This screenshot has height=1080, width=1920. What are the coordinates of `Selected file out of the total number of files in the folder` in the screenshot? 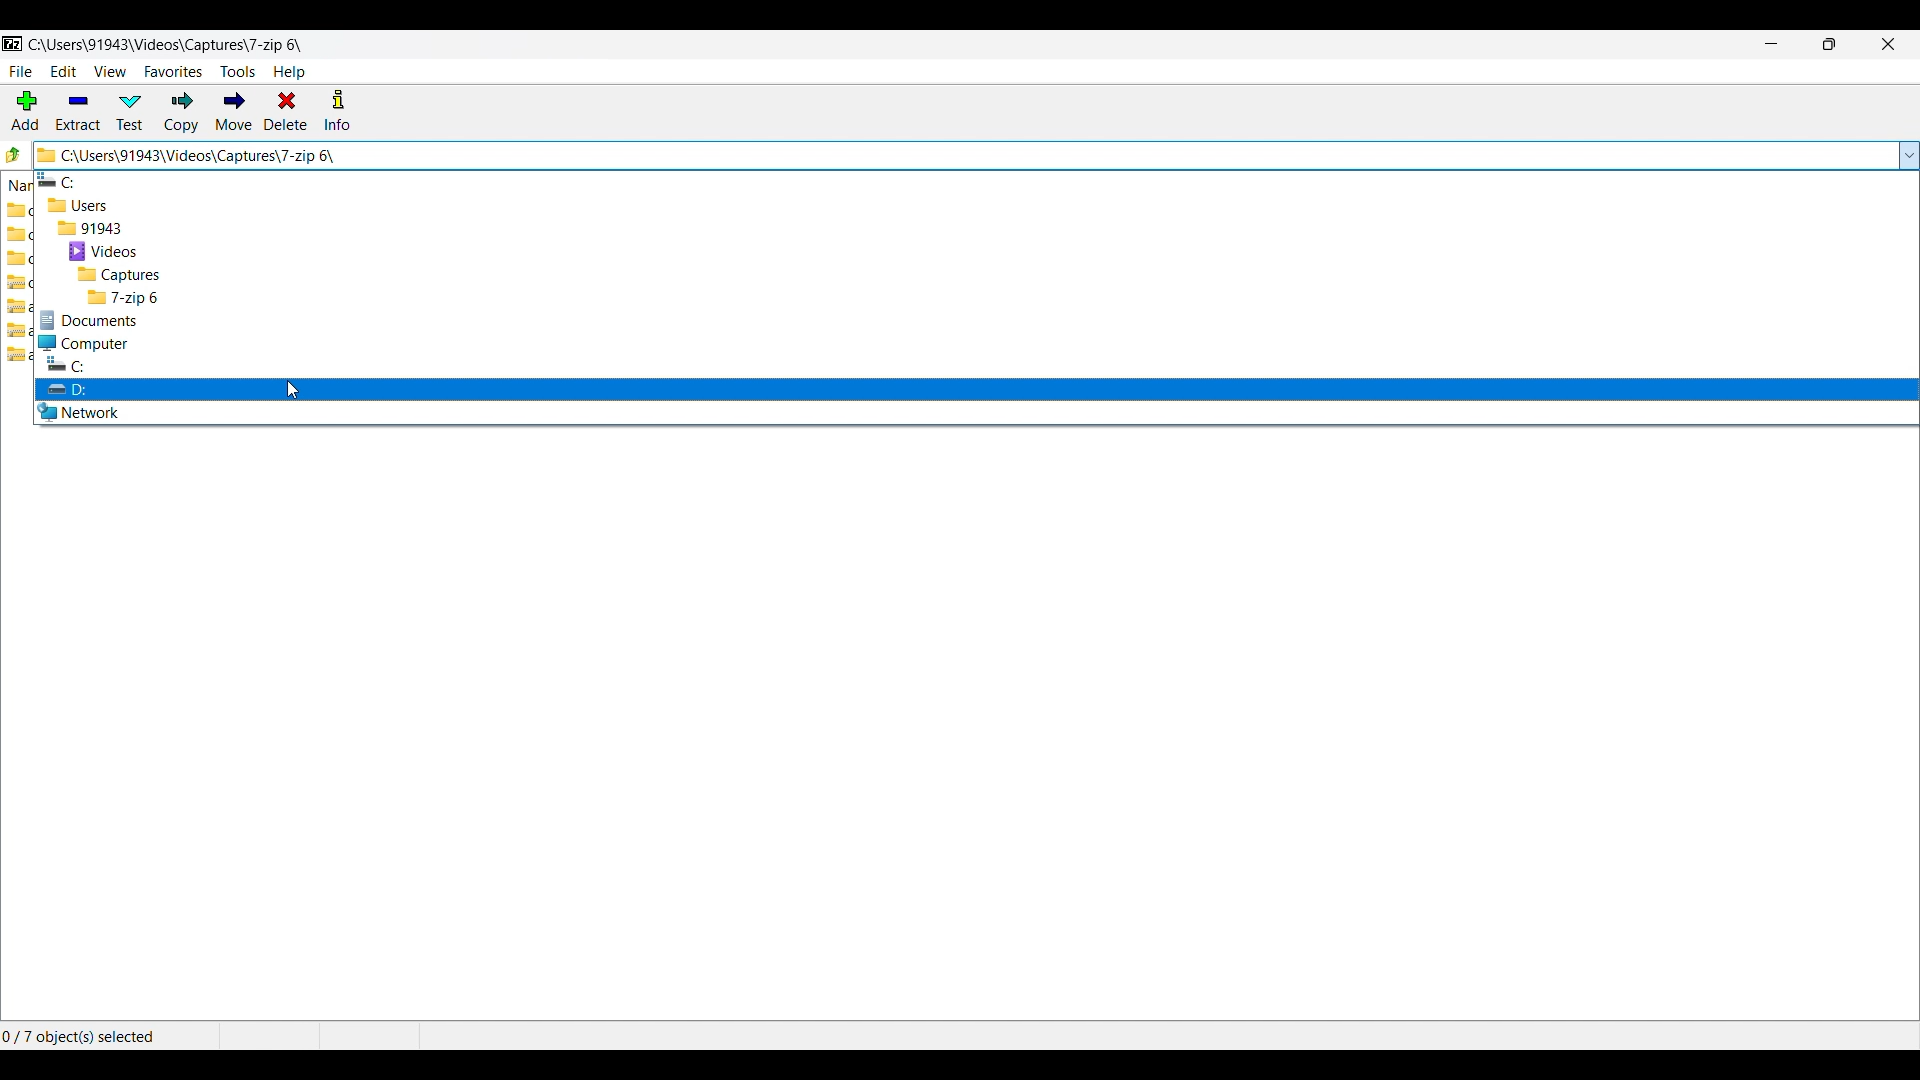 It's located at (95, 1036).